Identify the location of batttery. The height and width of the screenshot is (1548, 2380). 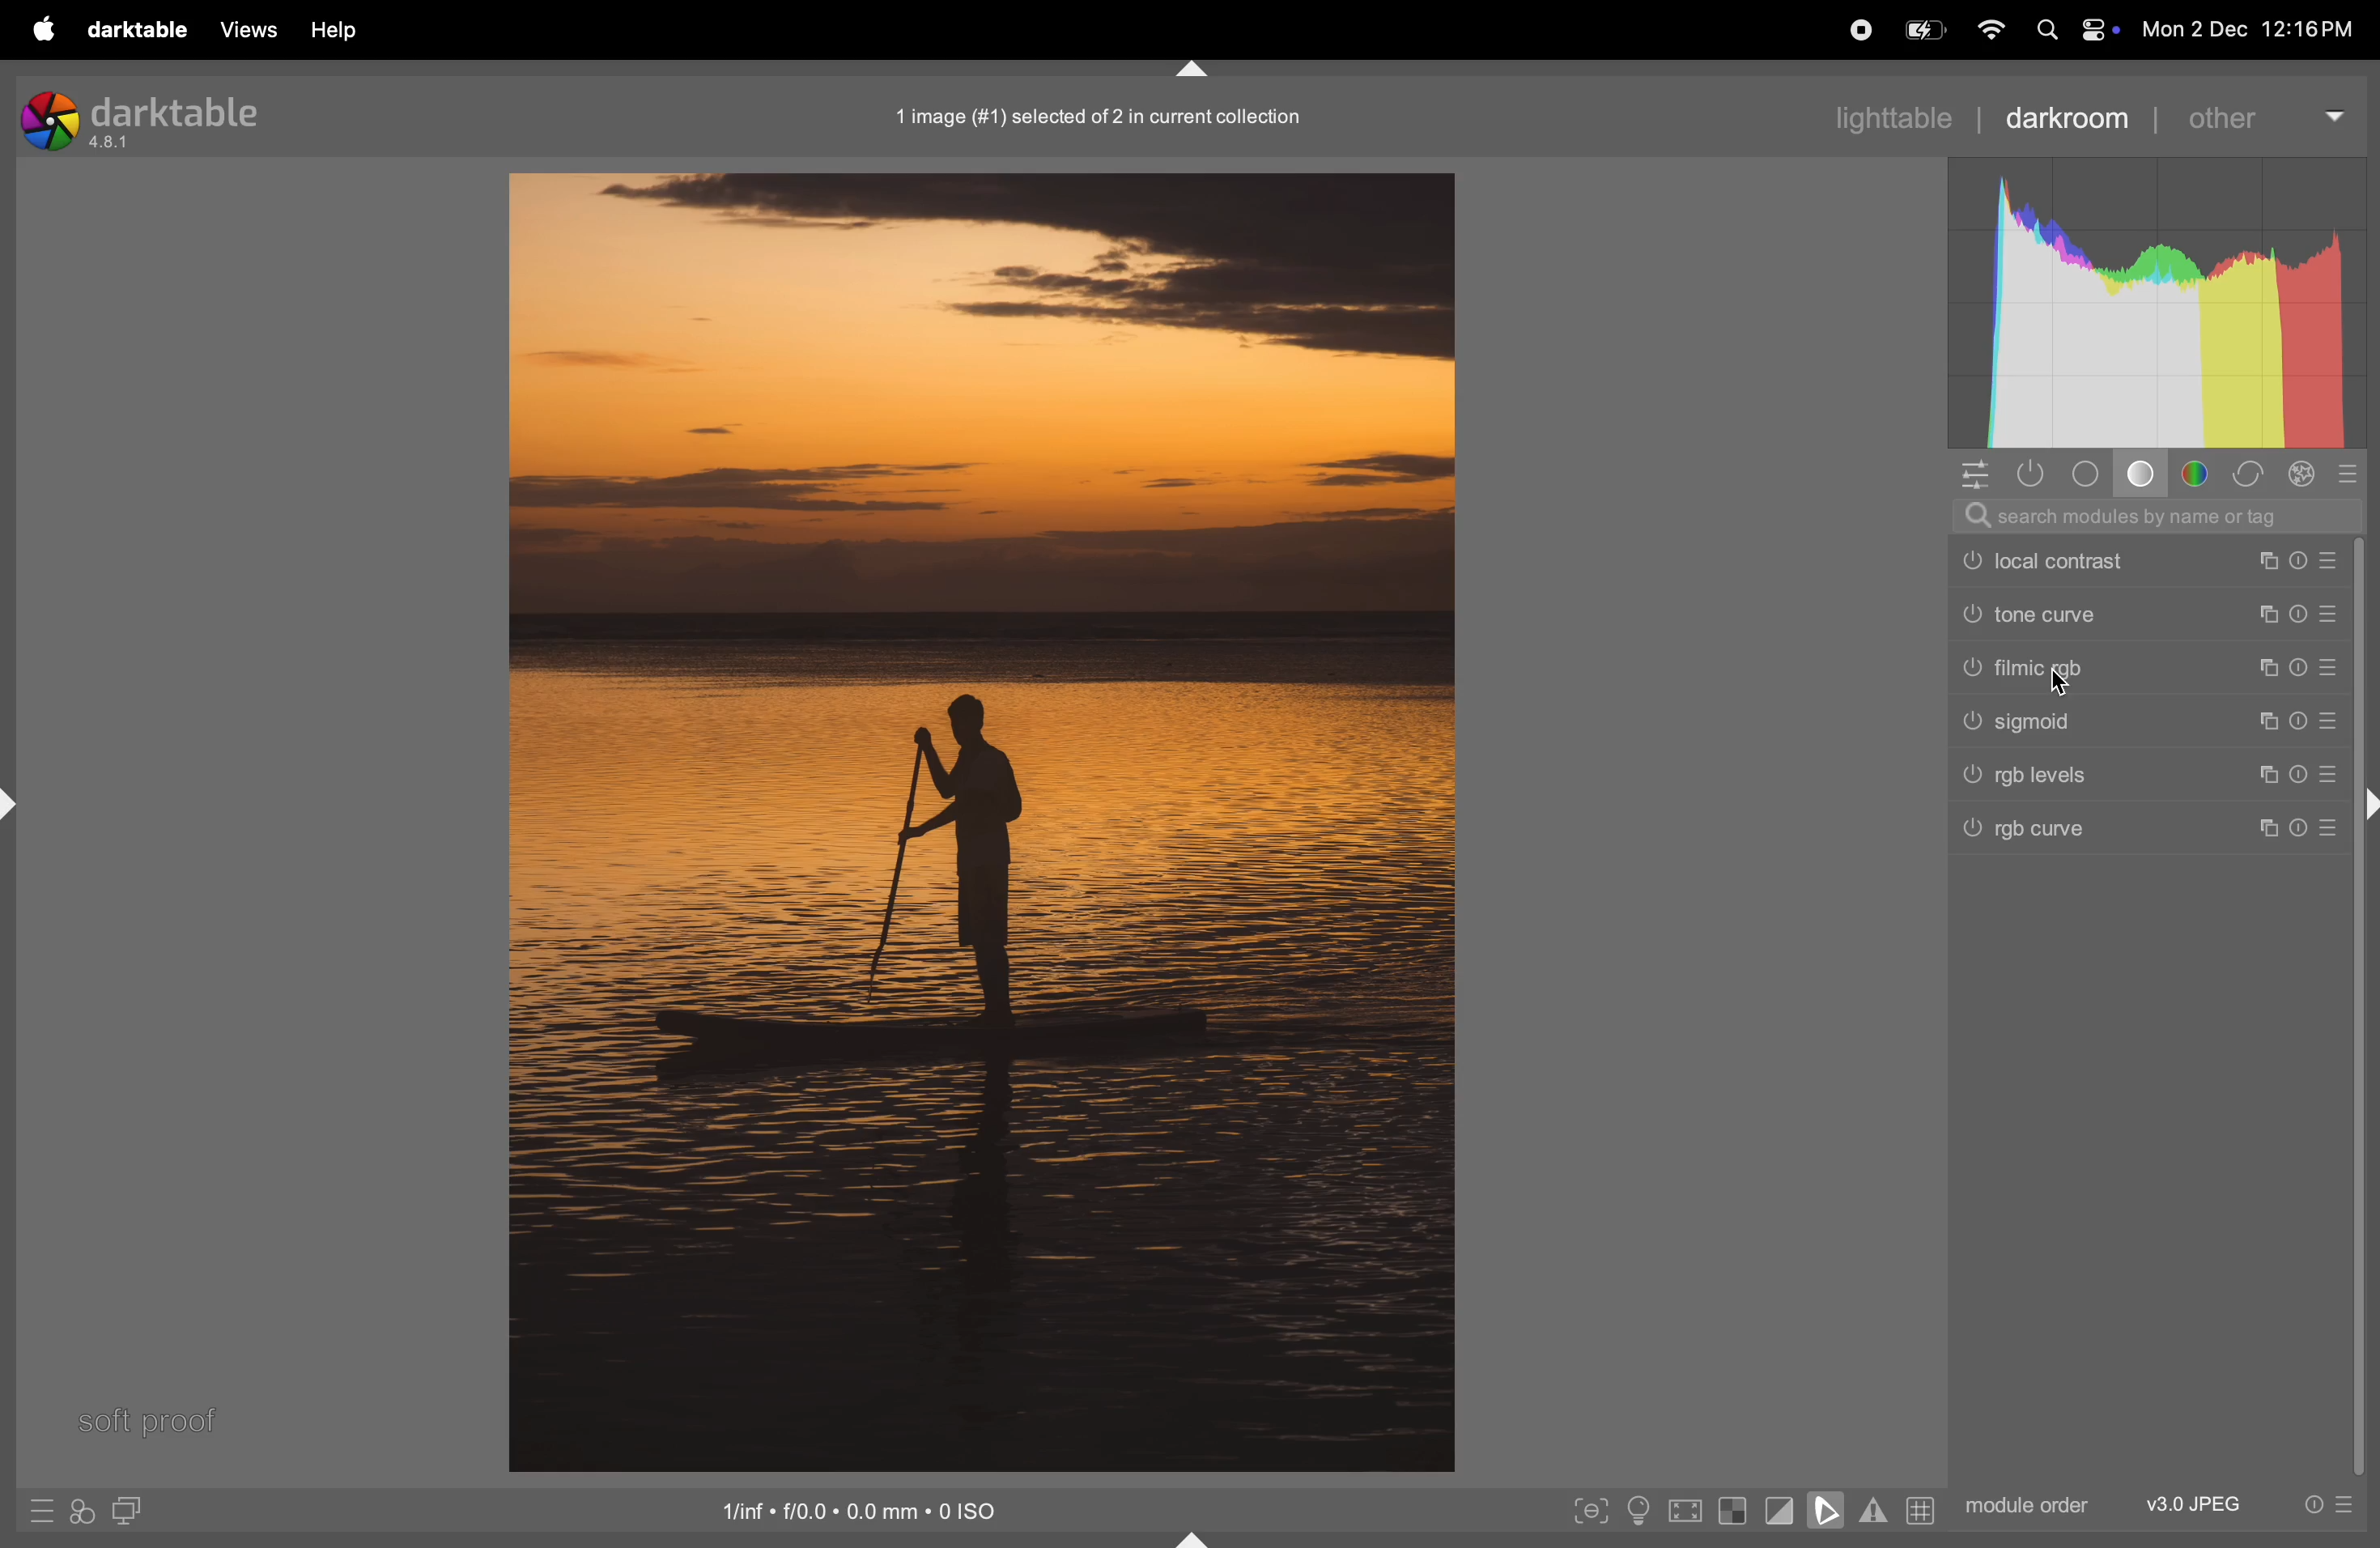
(1924, 32).